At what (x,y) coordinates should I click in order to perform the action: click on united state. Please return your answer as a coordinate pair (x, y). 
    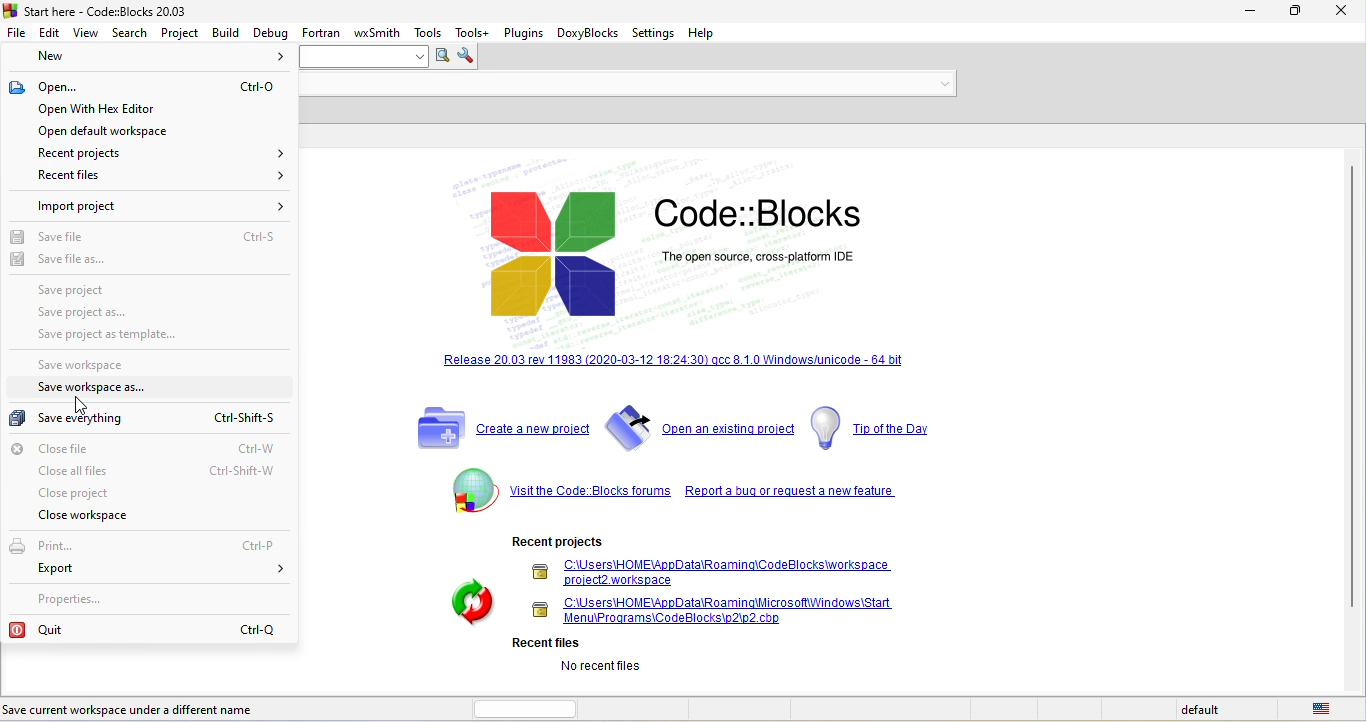
    Looking at the image, I should click on (1325, 709).